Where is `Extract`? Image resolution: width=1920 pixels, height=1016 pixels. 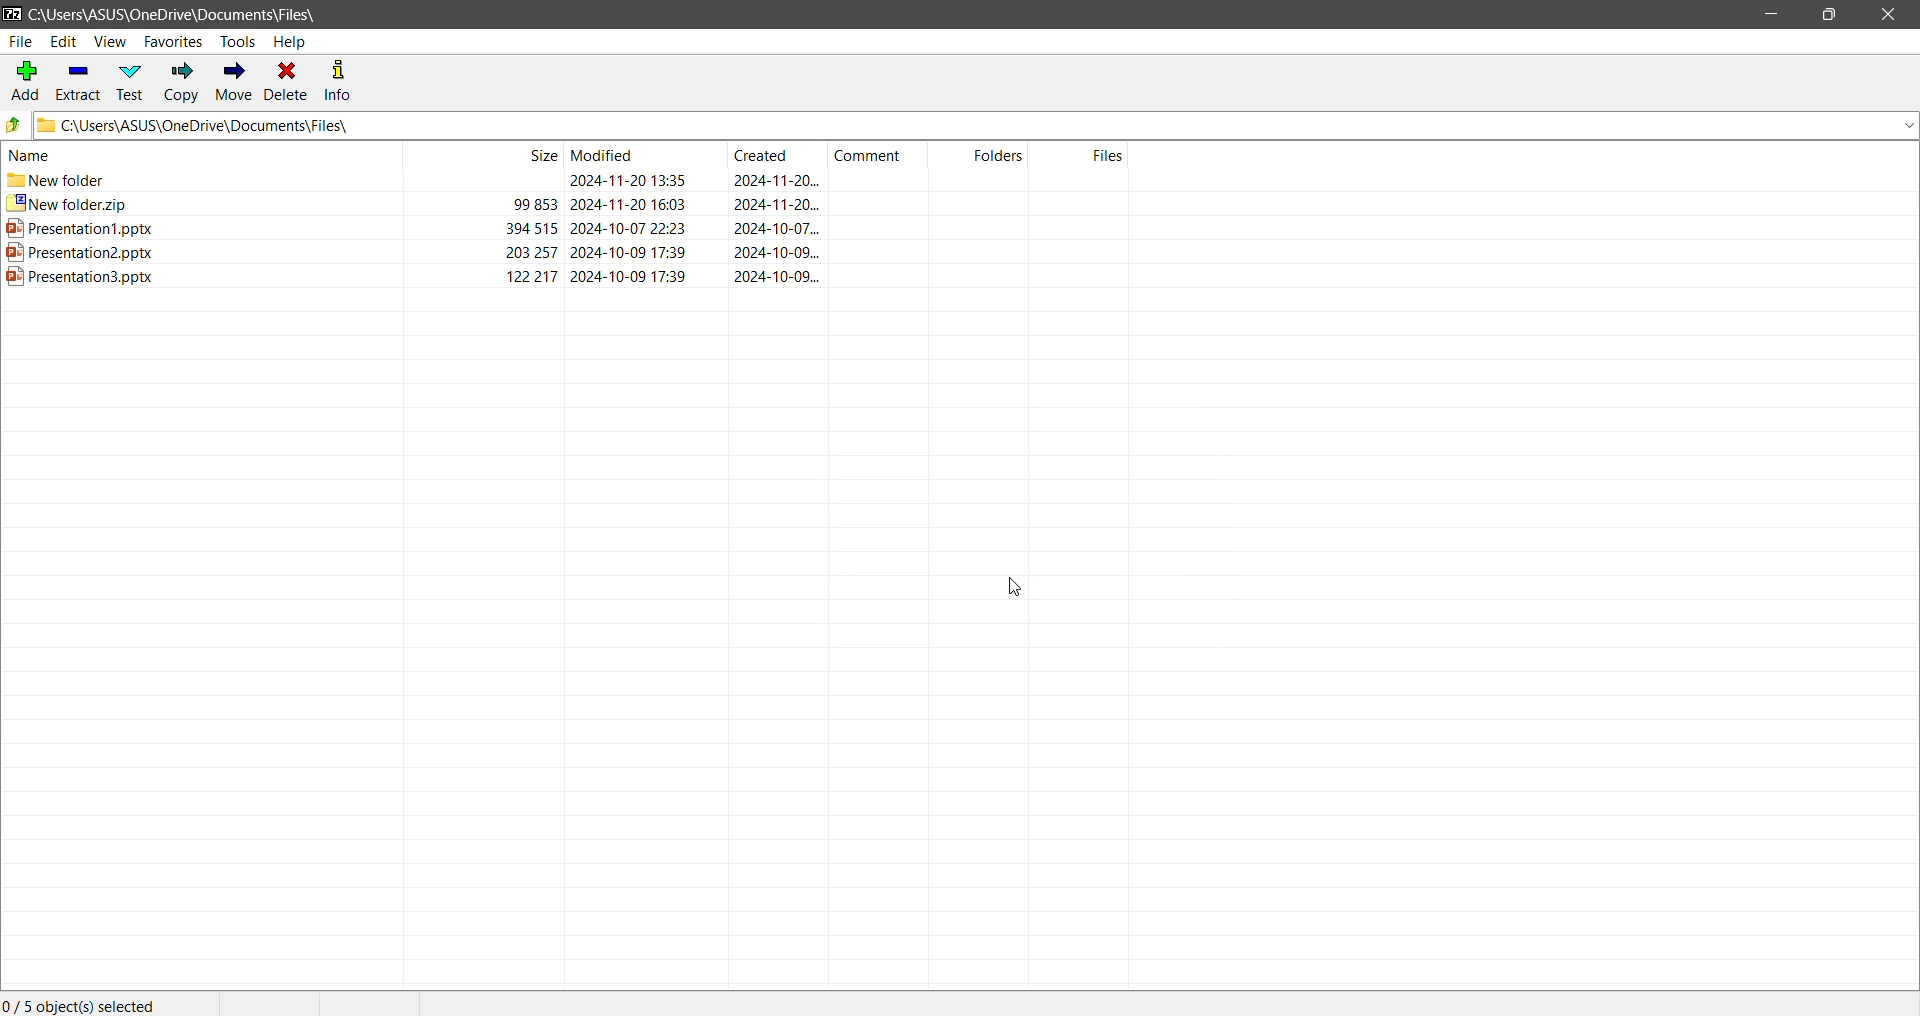 Extract is located at coordinates (76, 81).